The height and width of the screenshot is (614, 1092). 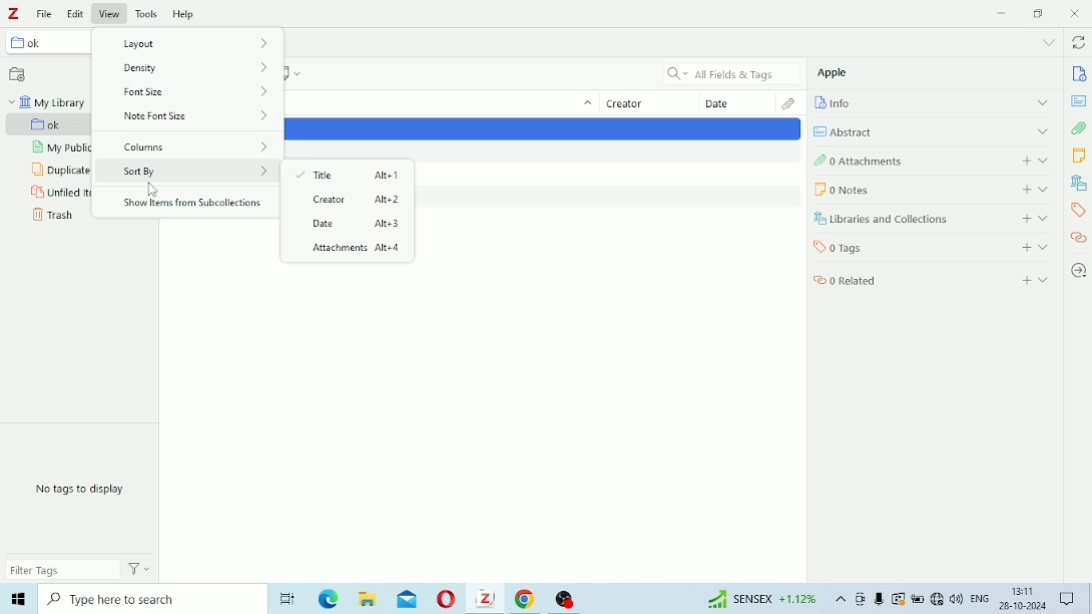 What do you see at coordinates (1021, 218) in the screenshot?
I see `add` at bounding box center [1021, 218].